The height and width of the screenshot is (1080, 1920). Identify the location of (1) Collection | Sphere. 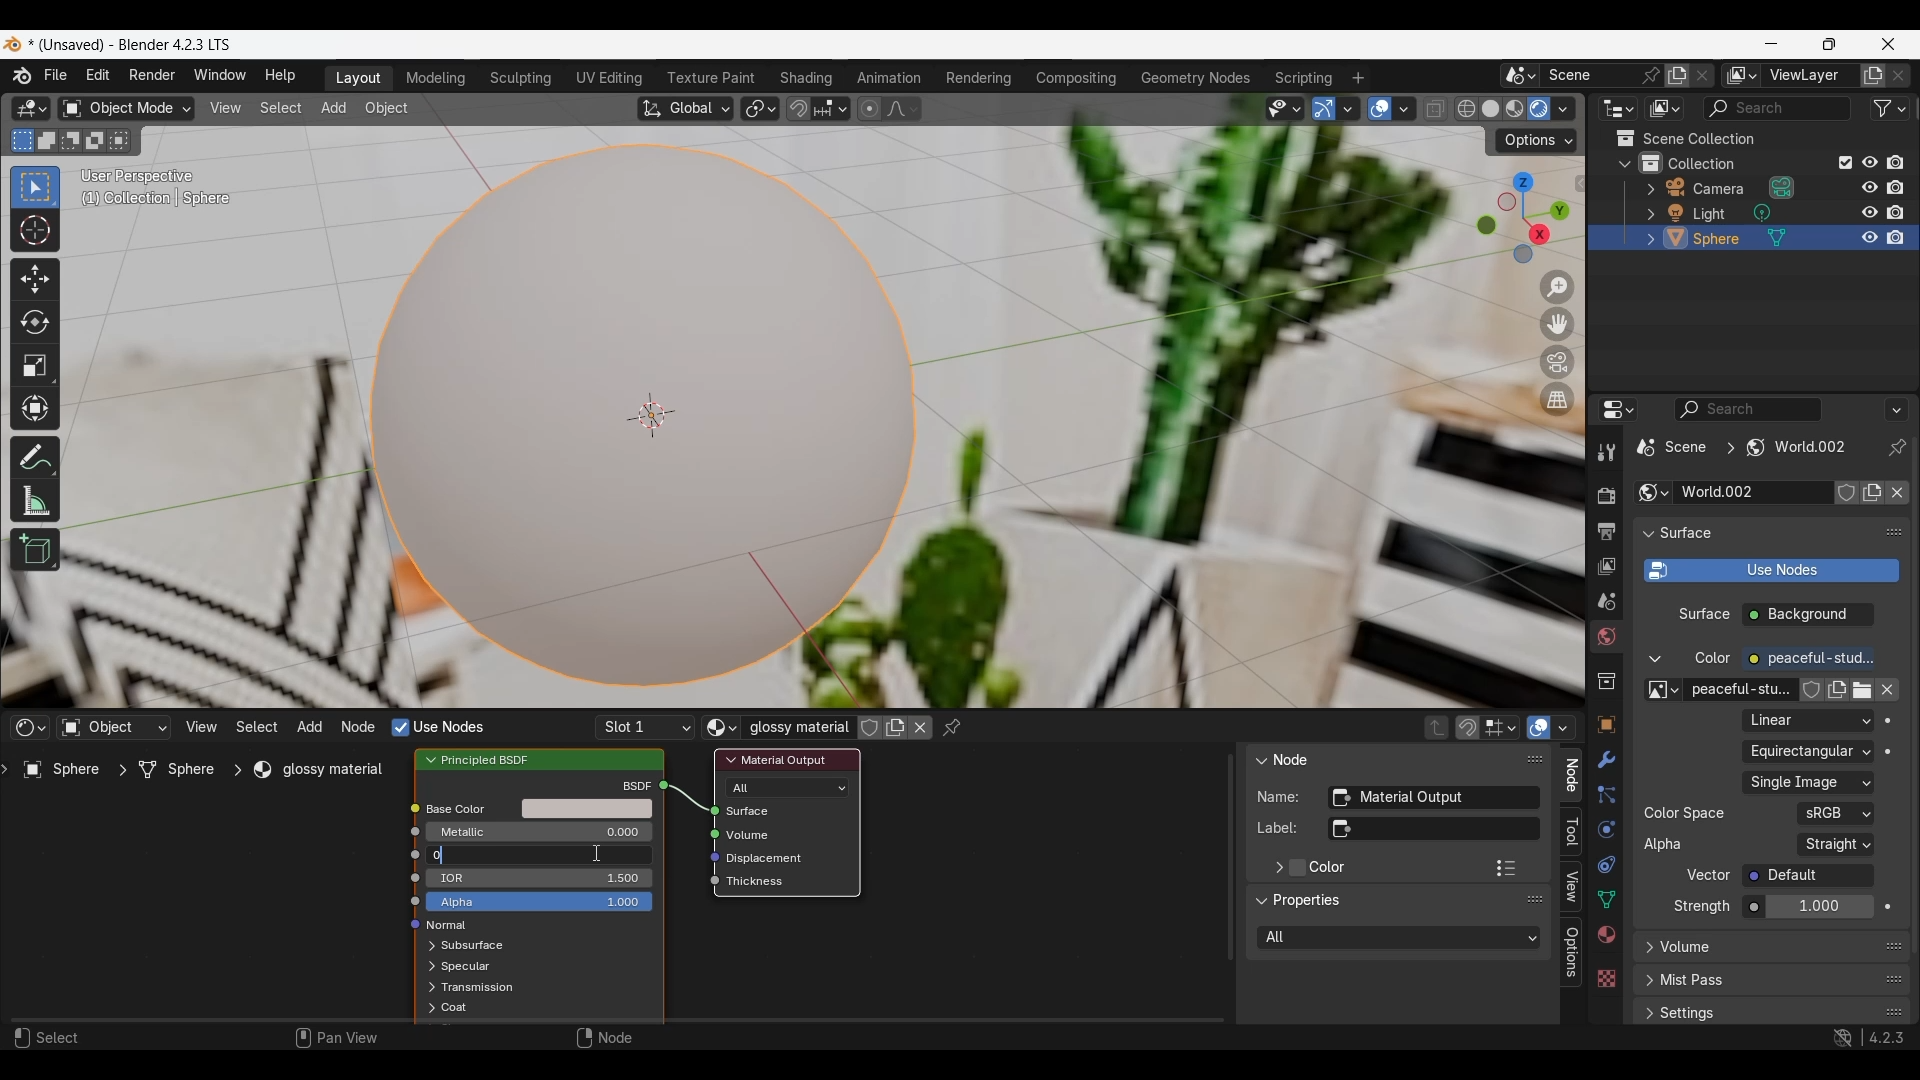
(161, 197).